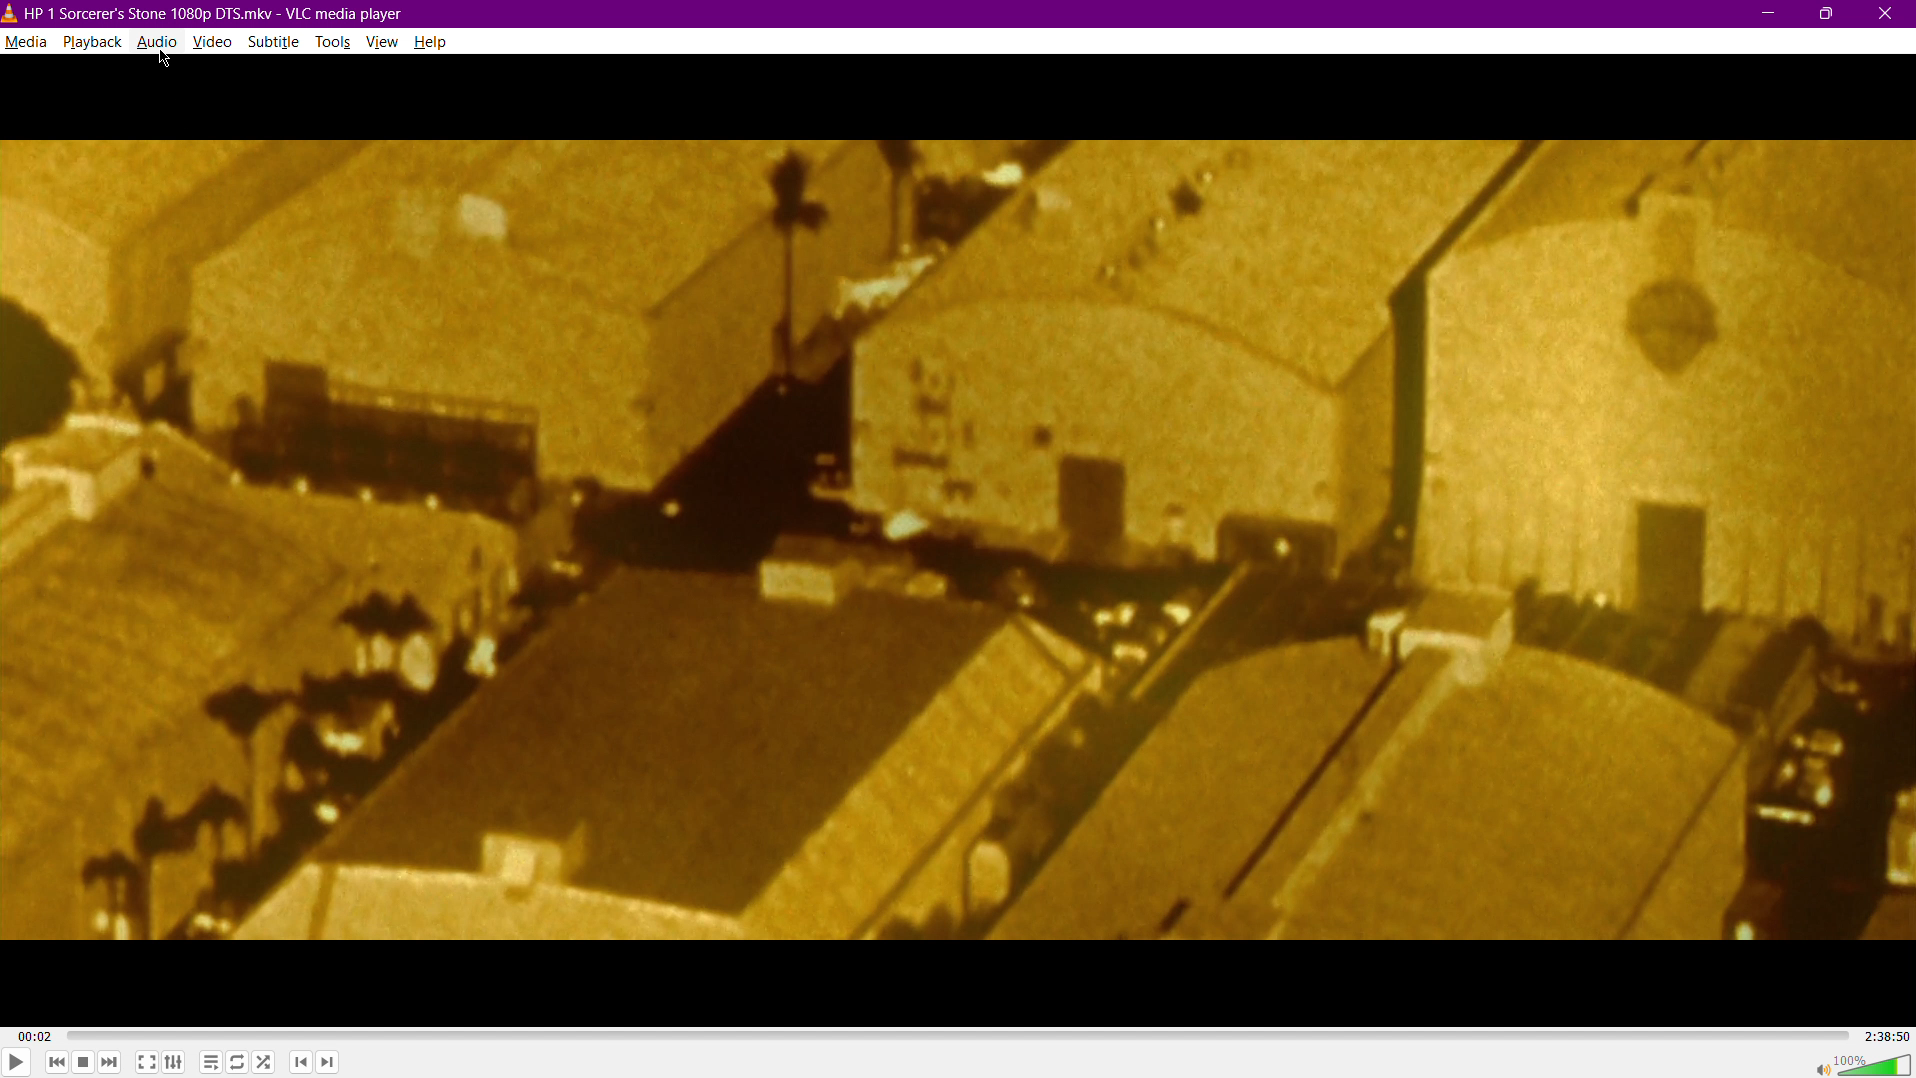 Image resolution: width=1916 pixels, height=1078 pixels. What do you see at coordinates (56, 1063) in the screenshot?
I see `Skip Back` at bounding box center [56, 1063].